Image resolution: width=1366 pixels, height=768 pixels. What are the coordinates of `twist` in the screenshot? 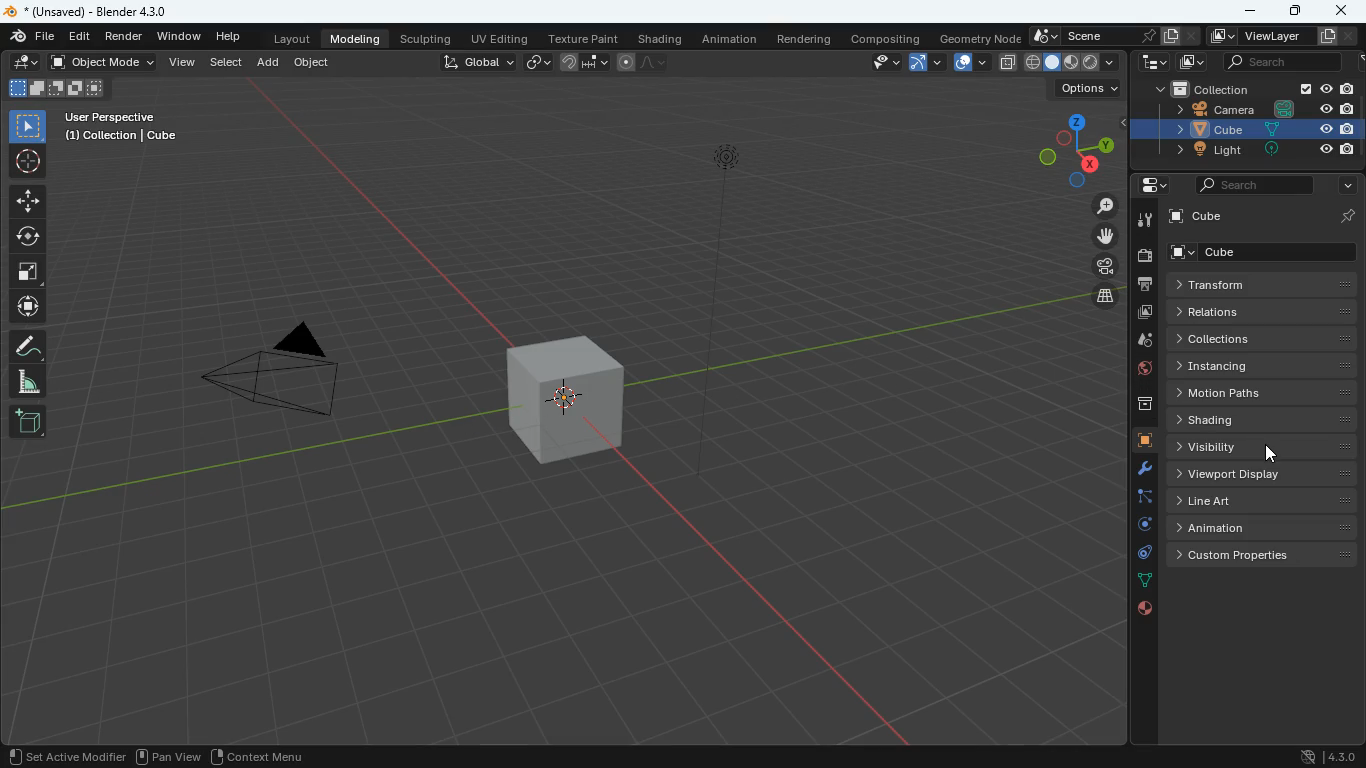 It's located at (28, 238).